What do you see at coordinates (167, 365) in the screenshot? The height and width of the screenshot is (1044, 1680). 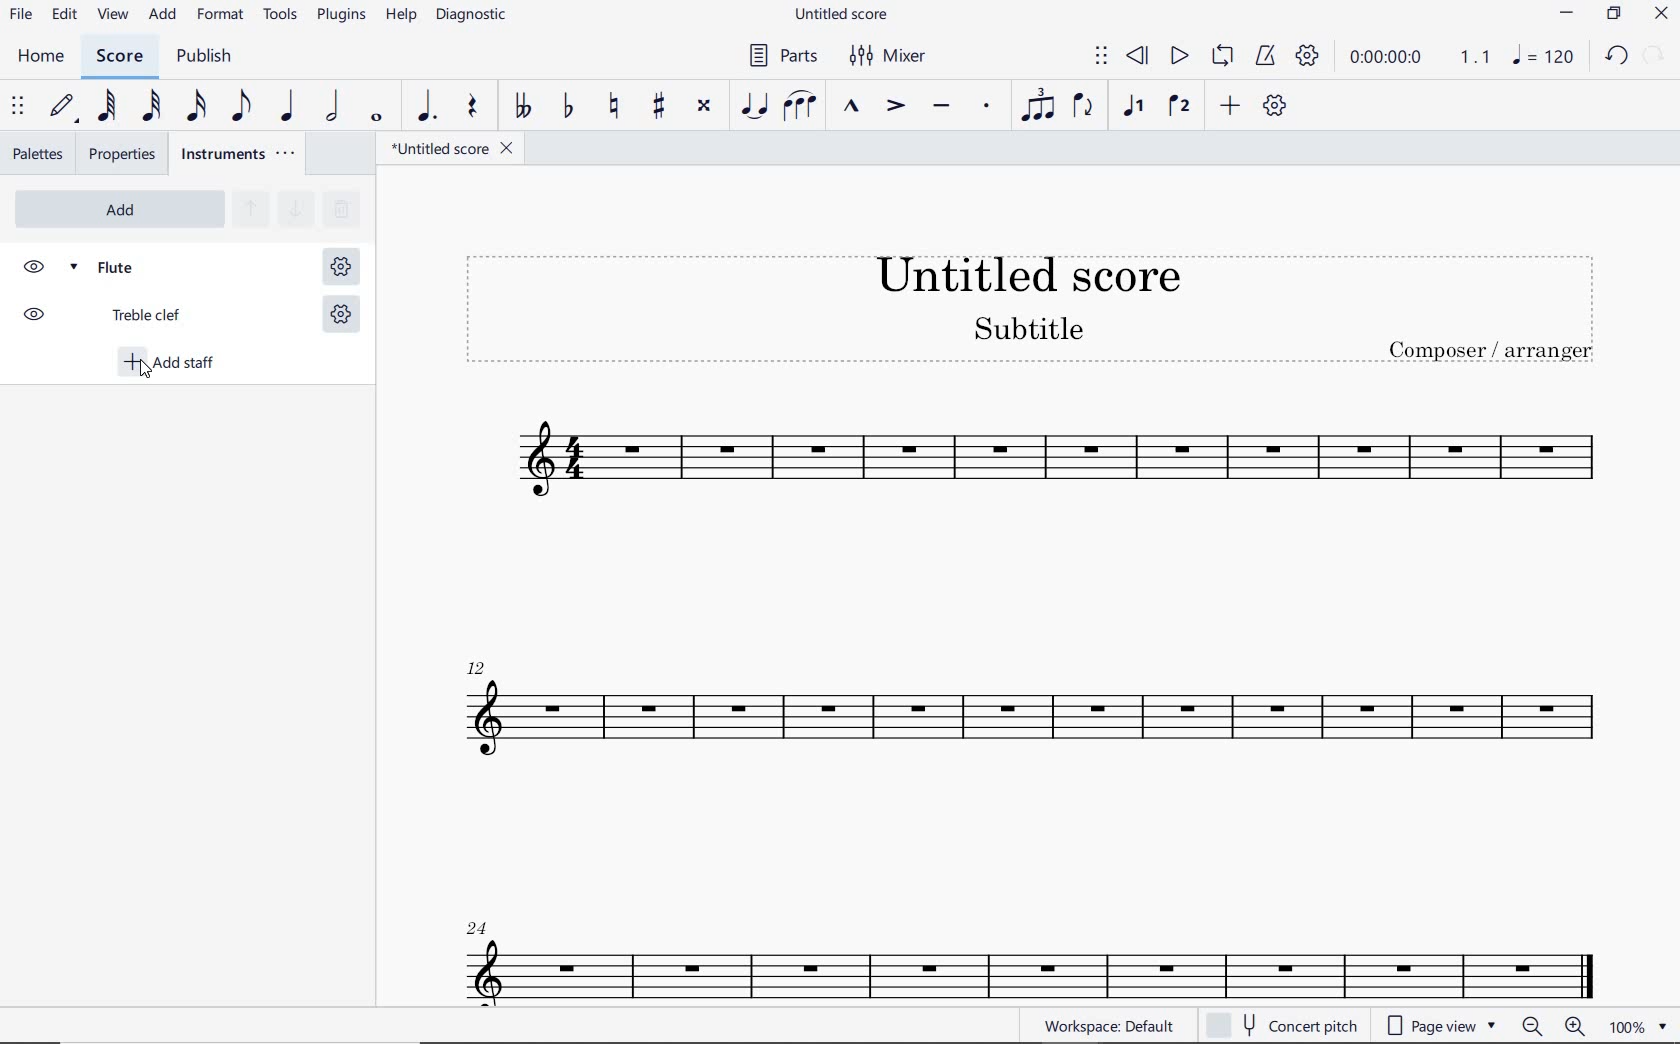 I see `ADD STAFF` at bounding box center [167, 365].